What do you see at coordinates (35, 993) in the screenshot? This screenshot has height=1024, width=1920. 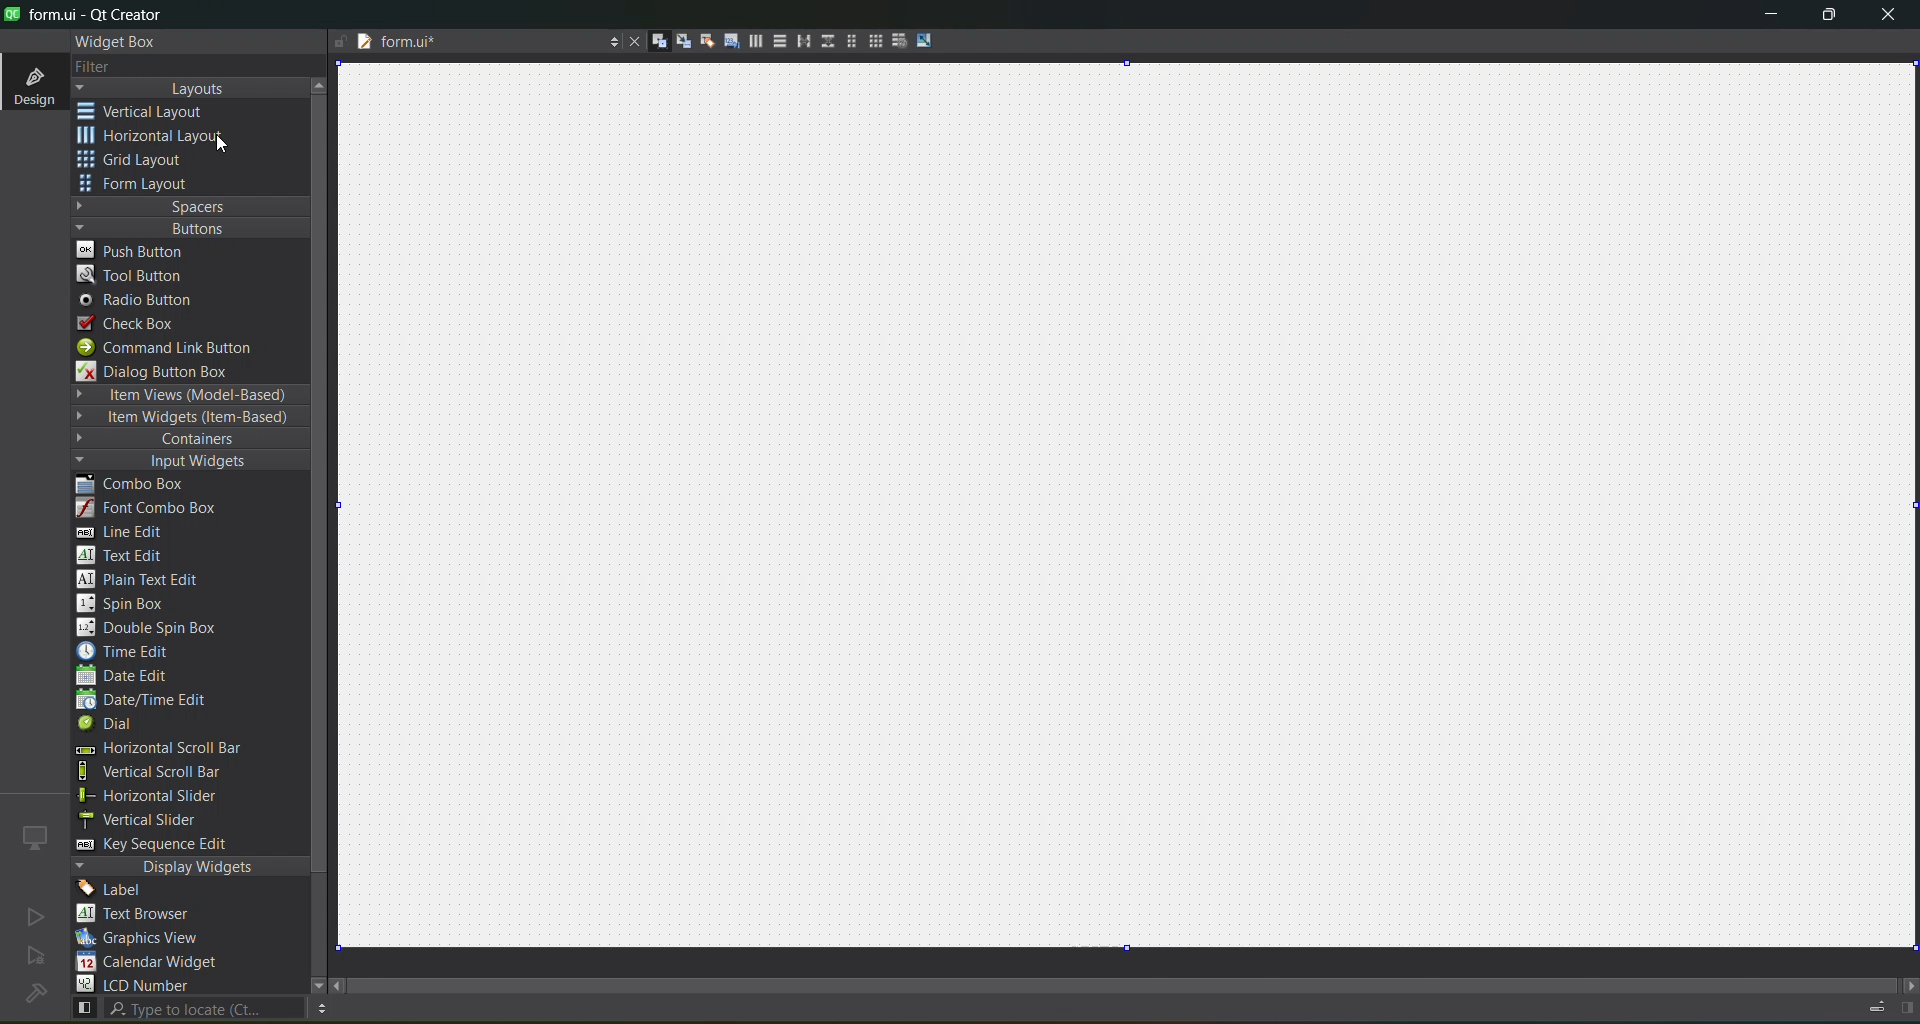 I see `no project loaded` at bounding box center [35, 993].